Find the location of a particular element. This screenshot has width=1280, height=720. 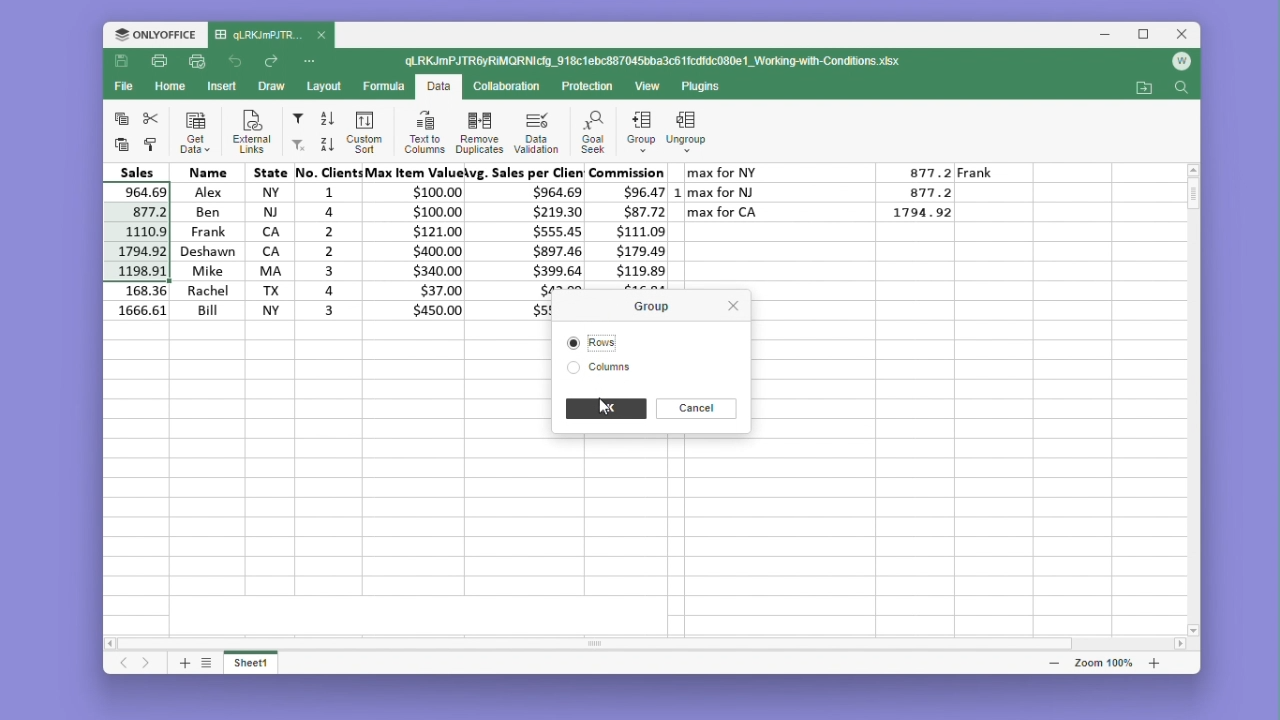

cancel is located at coordinates (696, 408).